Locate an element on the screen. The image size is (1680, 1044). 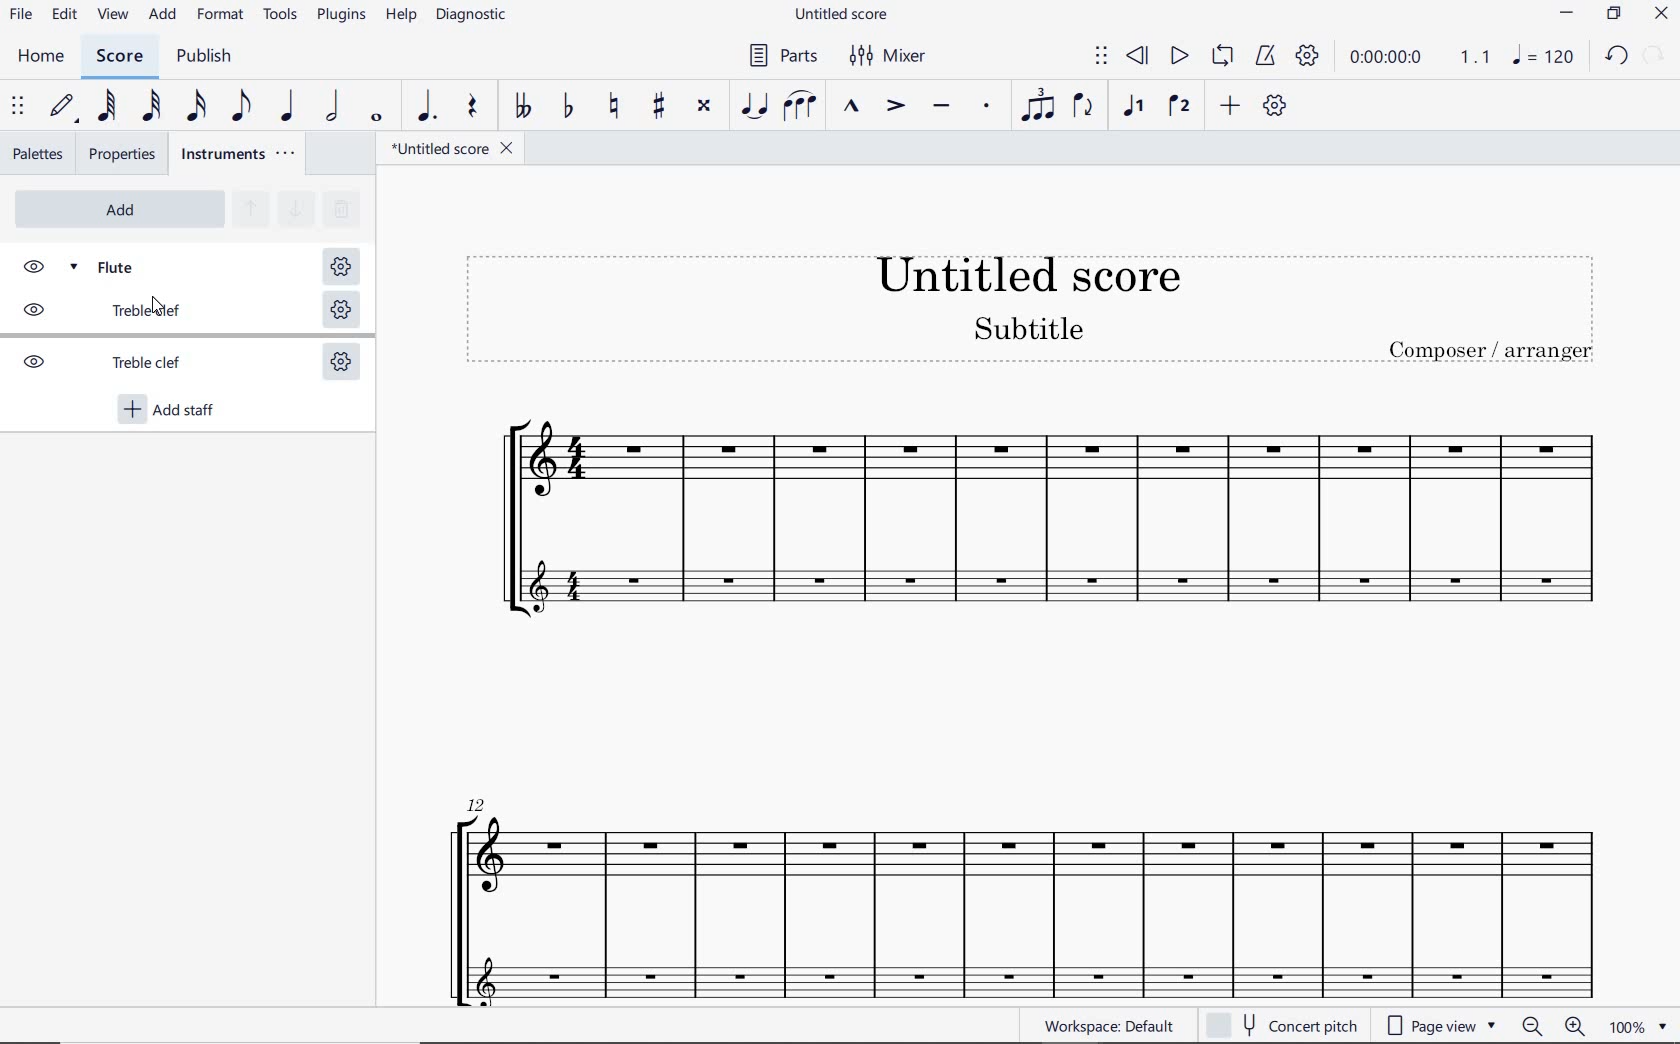
CUSTOMIZE TOOLBAR is located at coordinates (1275, 105).